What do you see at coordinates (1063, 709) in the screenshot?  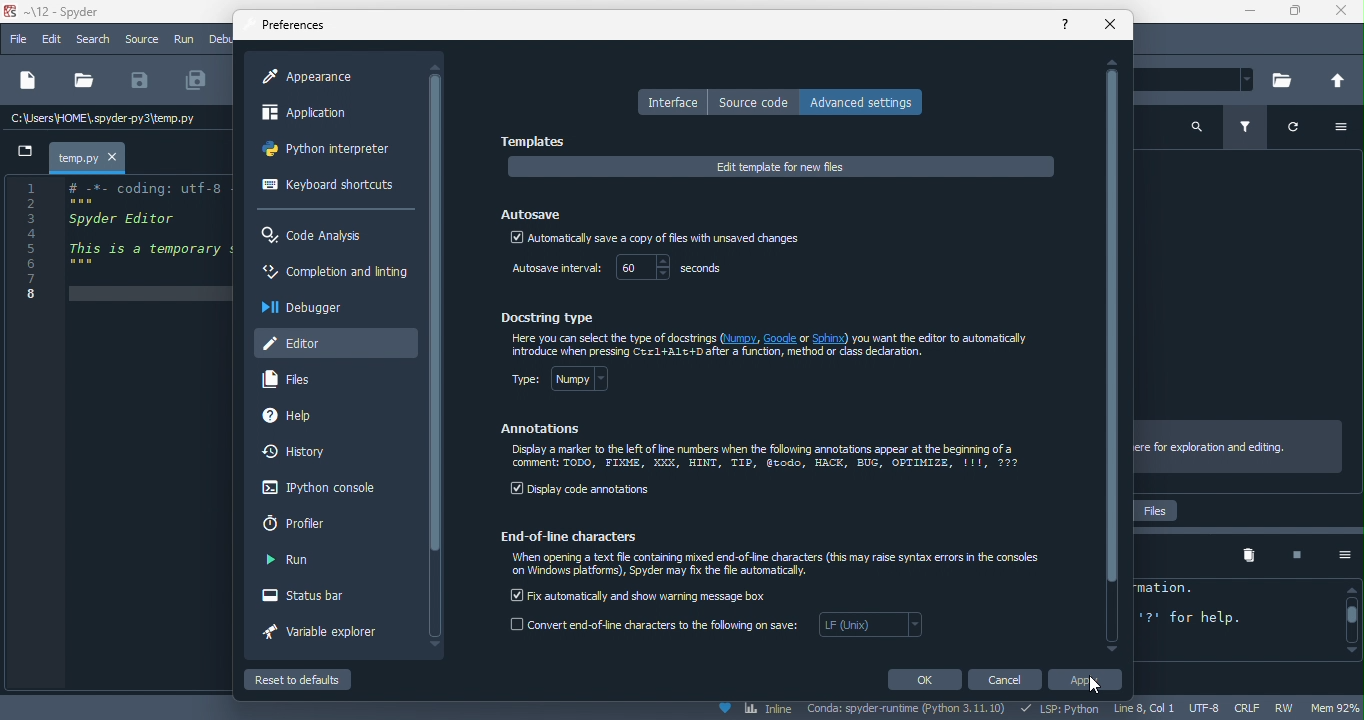 I see `lsp python` at bounding box center [1063, 709].